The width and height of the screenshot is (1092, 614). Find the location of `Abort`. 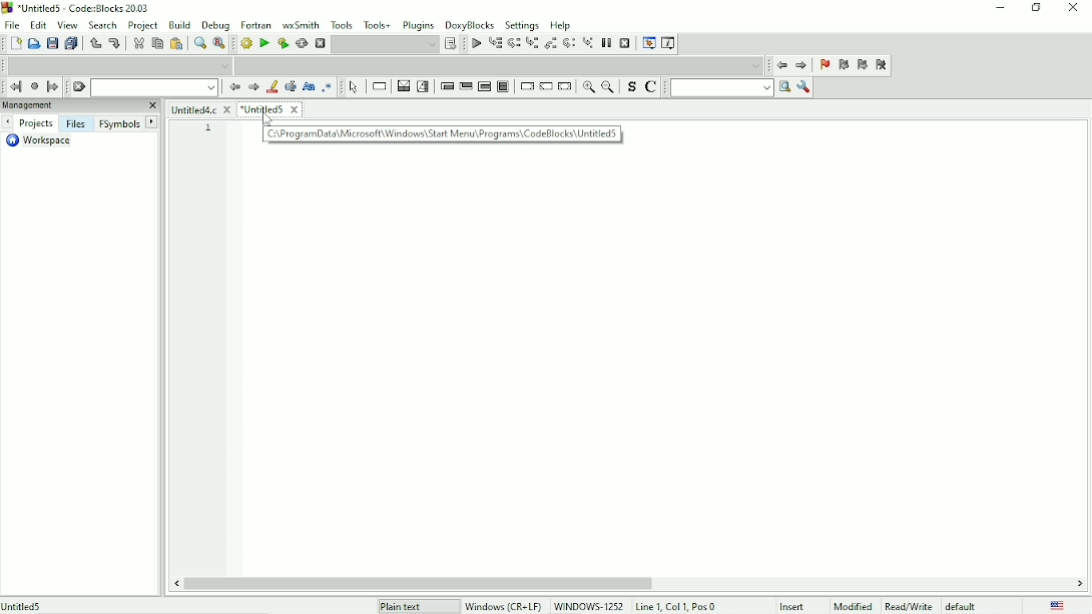

Abort is located at coordinates (320, 44).